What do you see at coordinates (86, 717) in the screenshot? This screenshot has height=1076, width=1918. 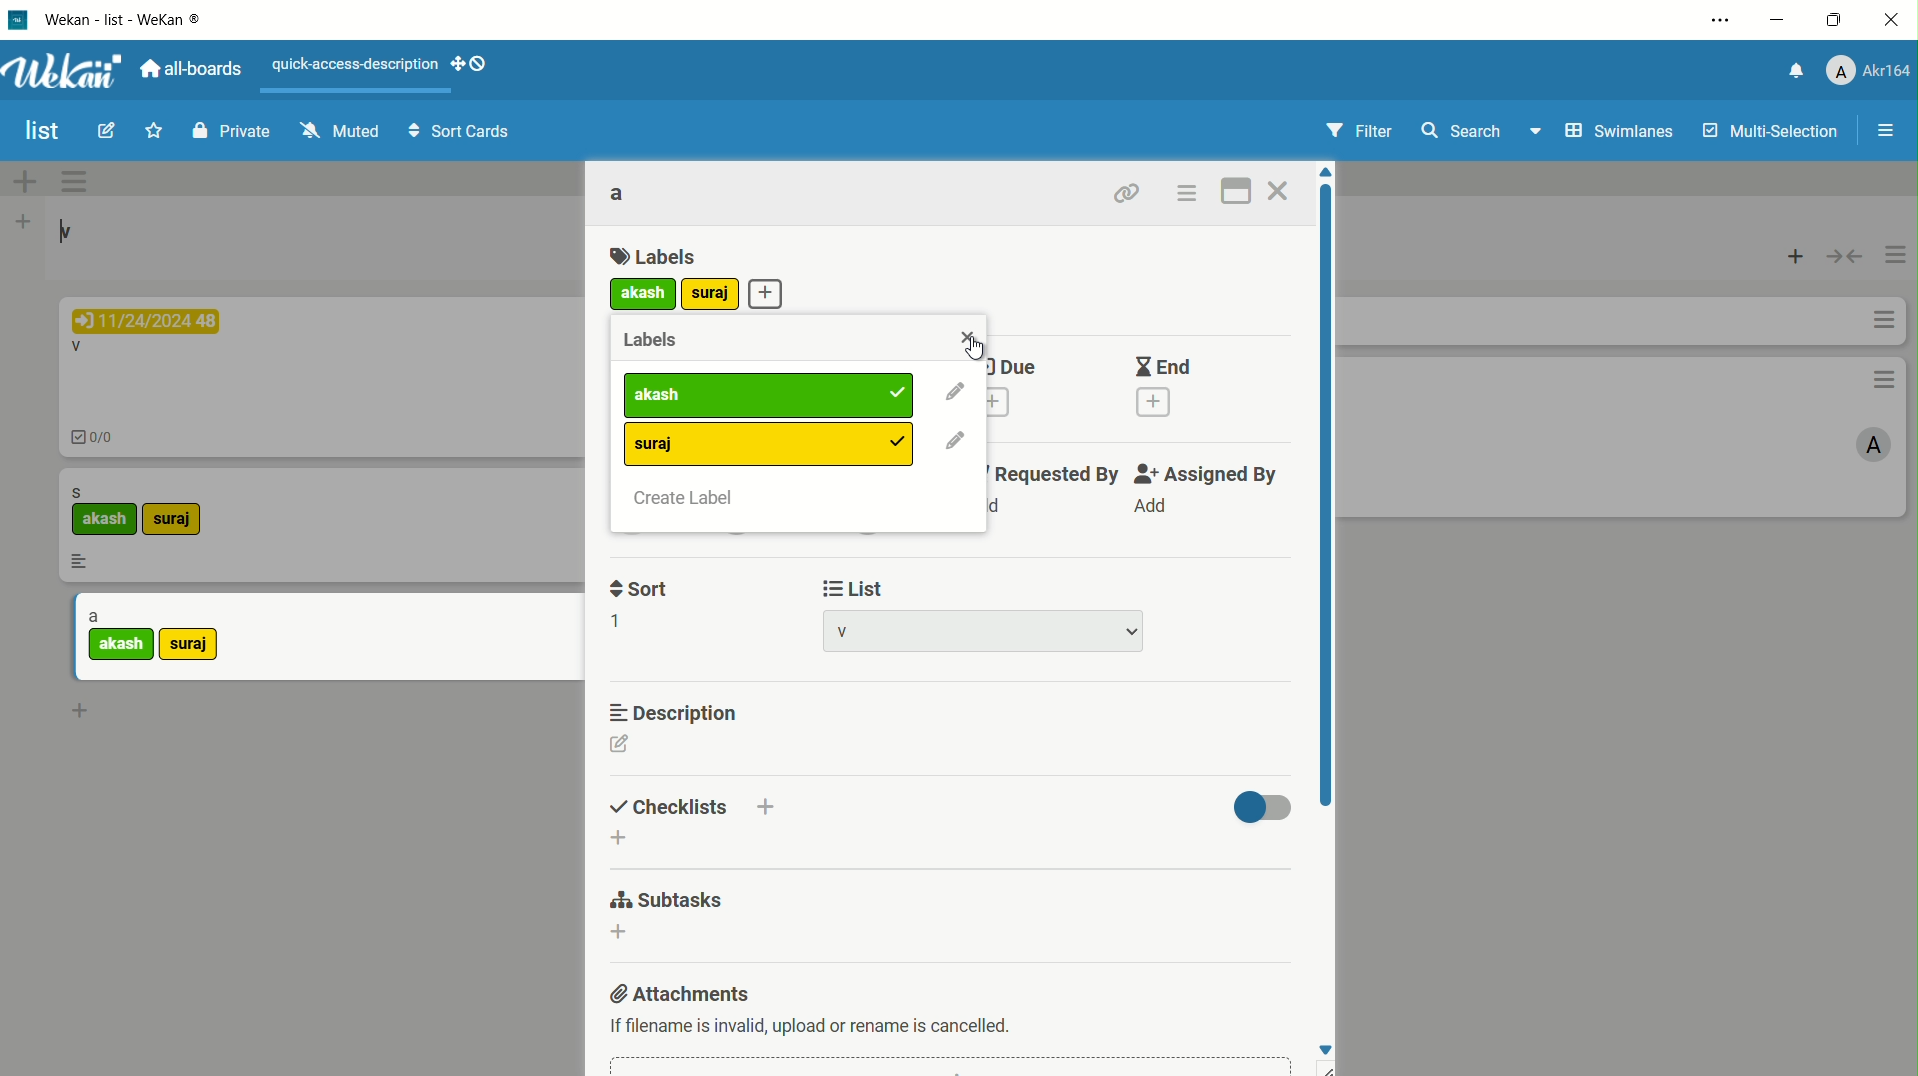 I see `add` at bounding box center [86, 717].